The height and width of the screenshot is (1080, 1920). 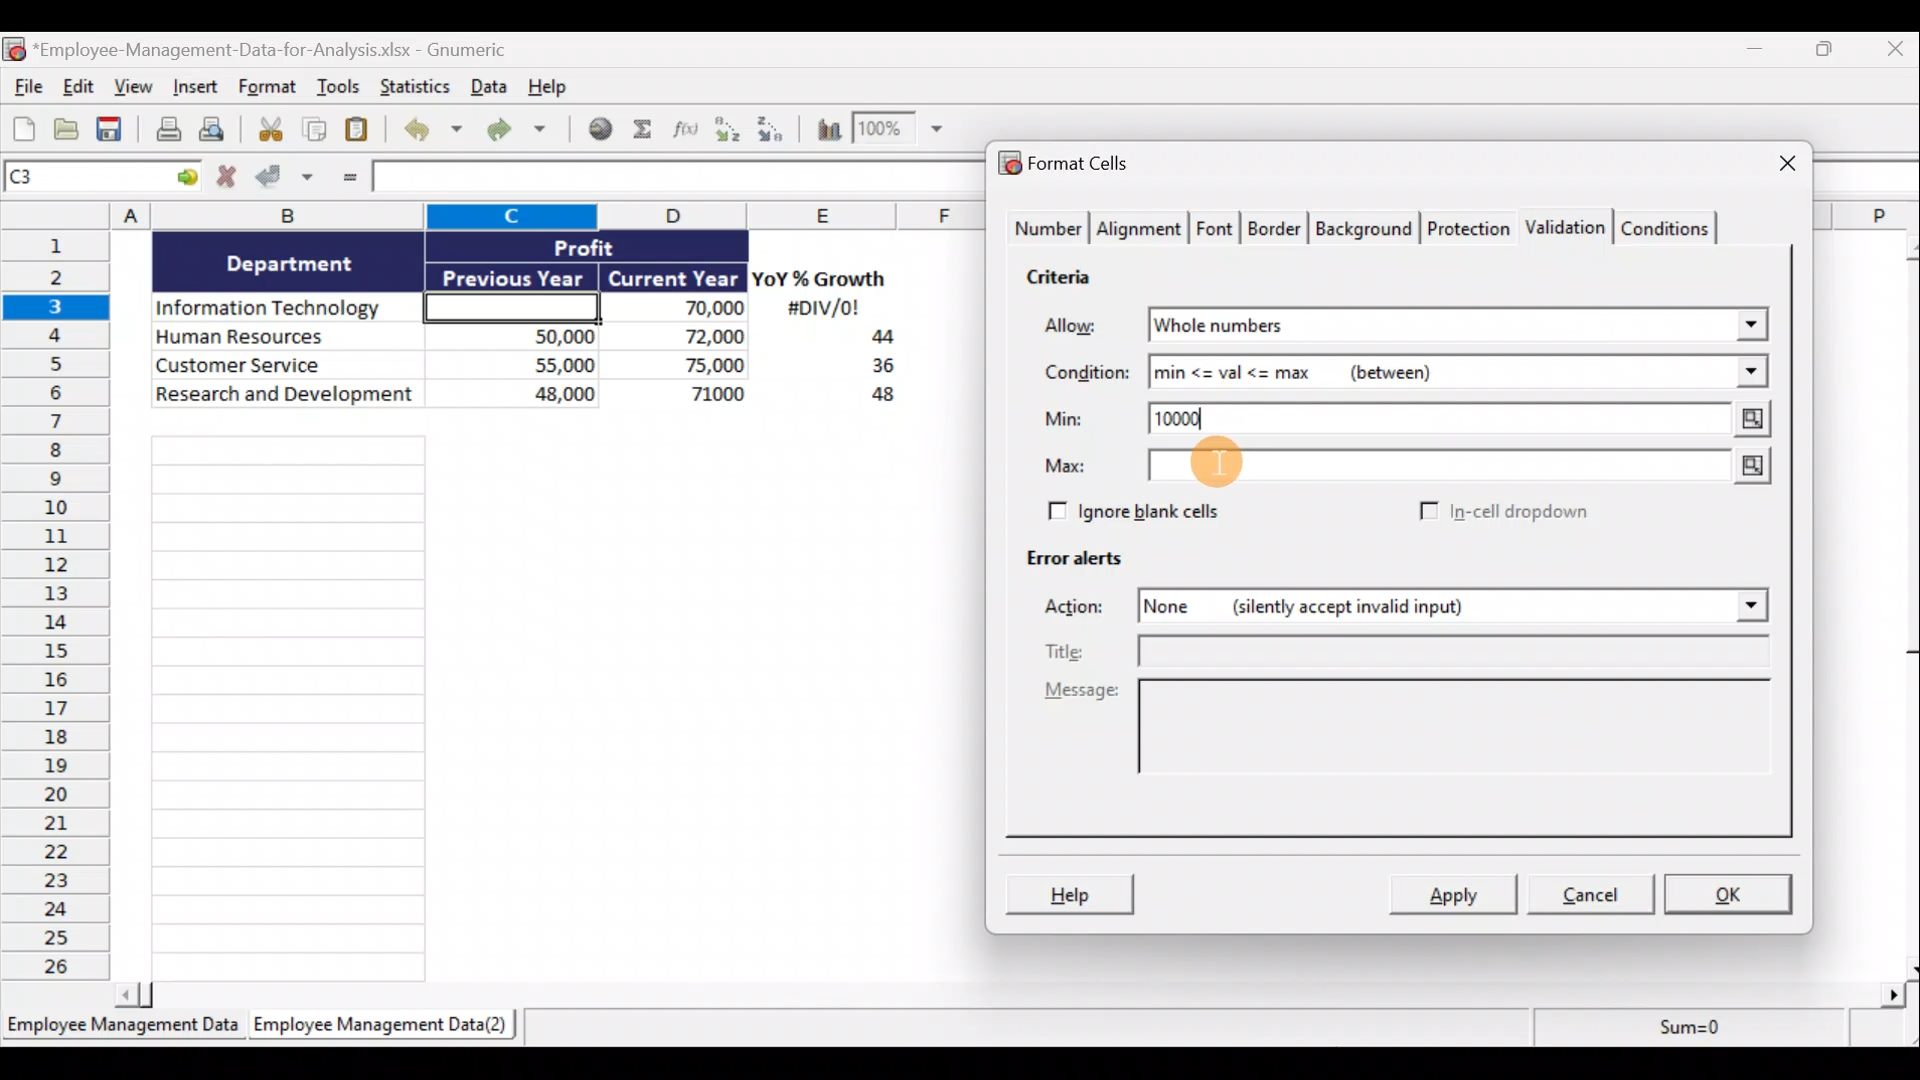 I want to click on Cell name C1, so click(x=84, y=179).